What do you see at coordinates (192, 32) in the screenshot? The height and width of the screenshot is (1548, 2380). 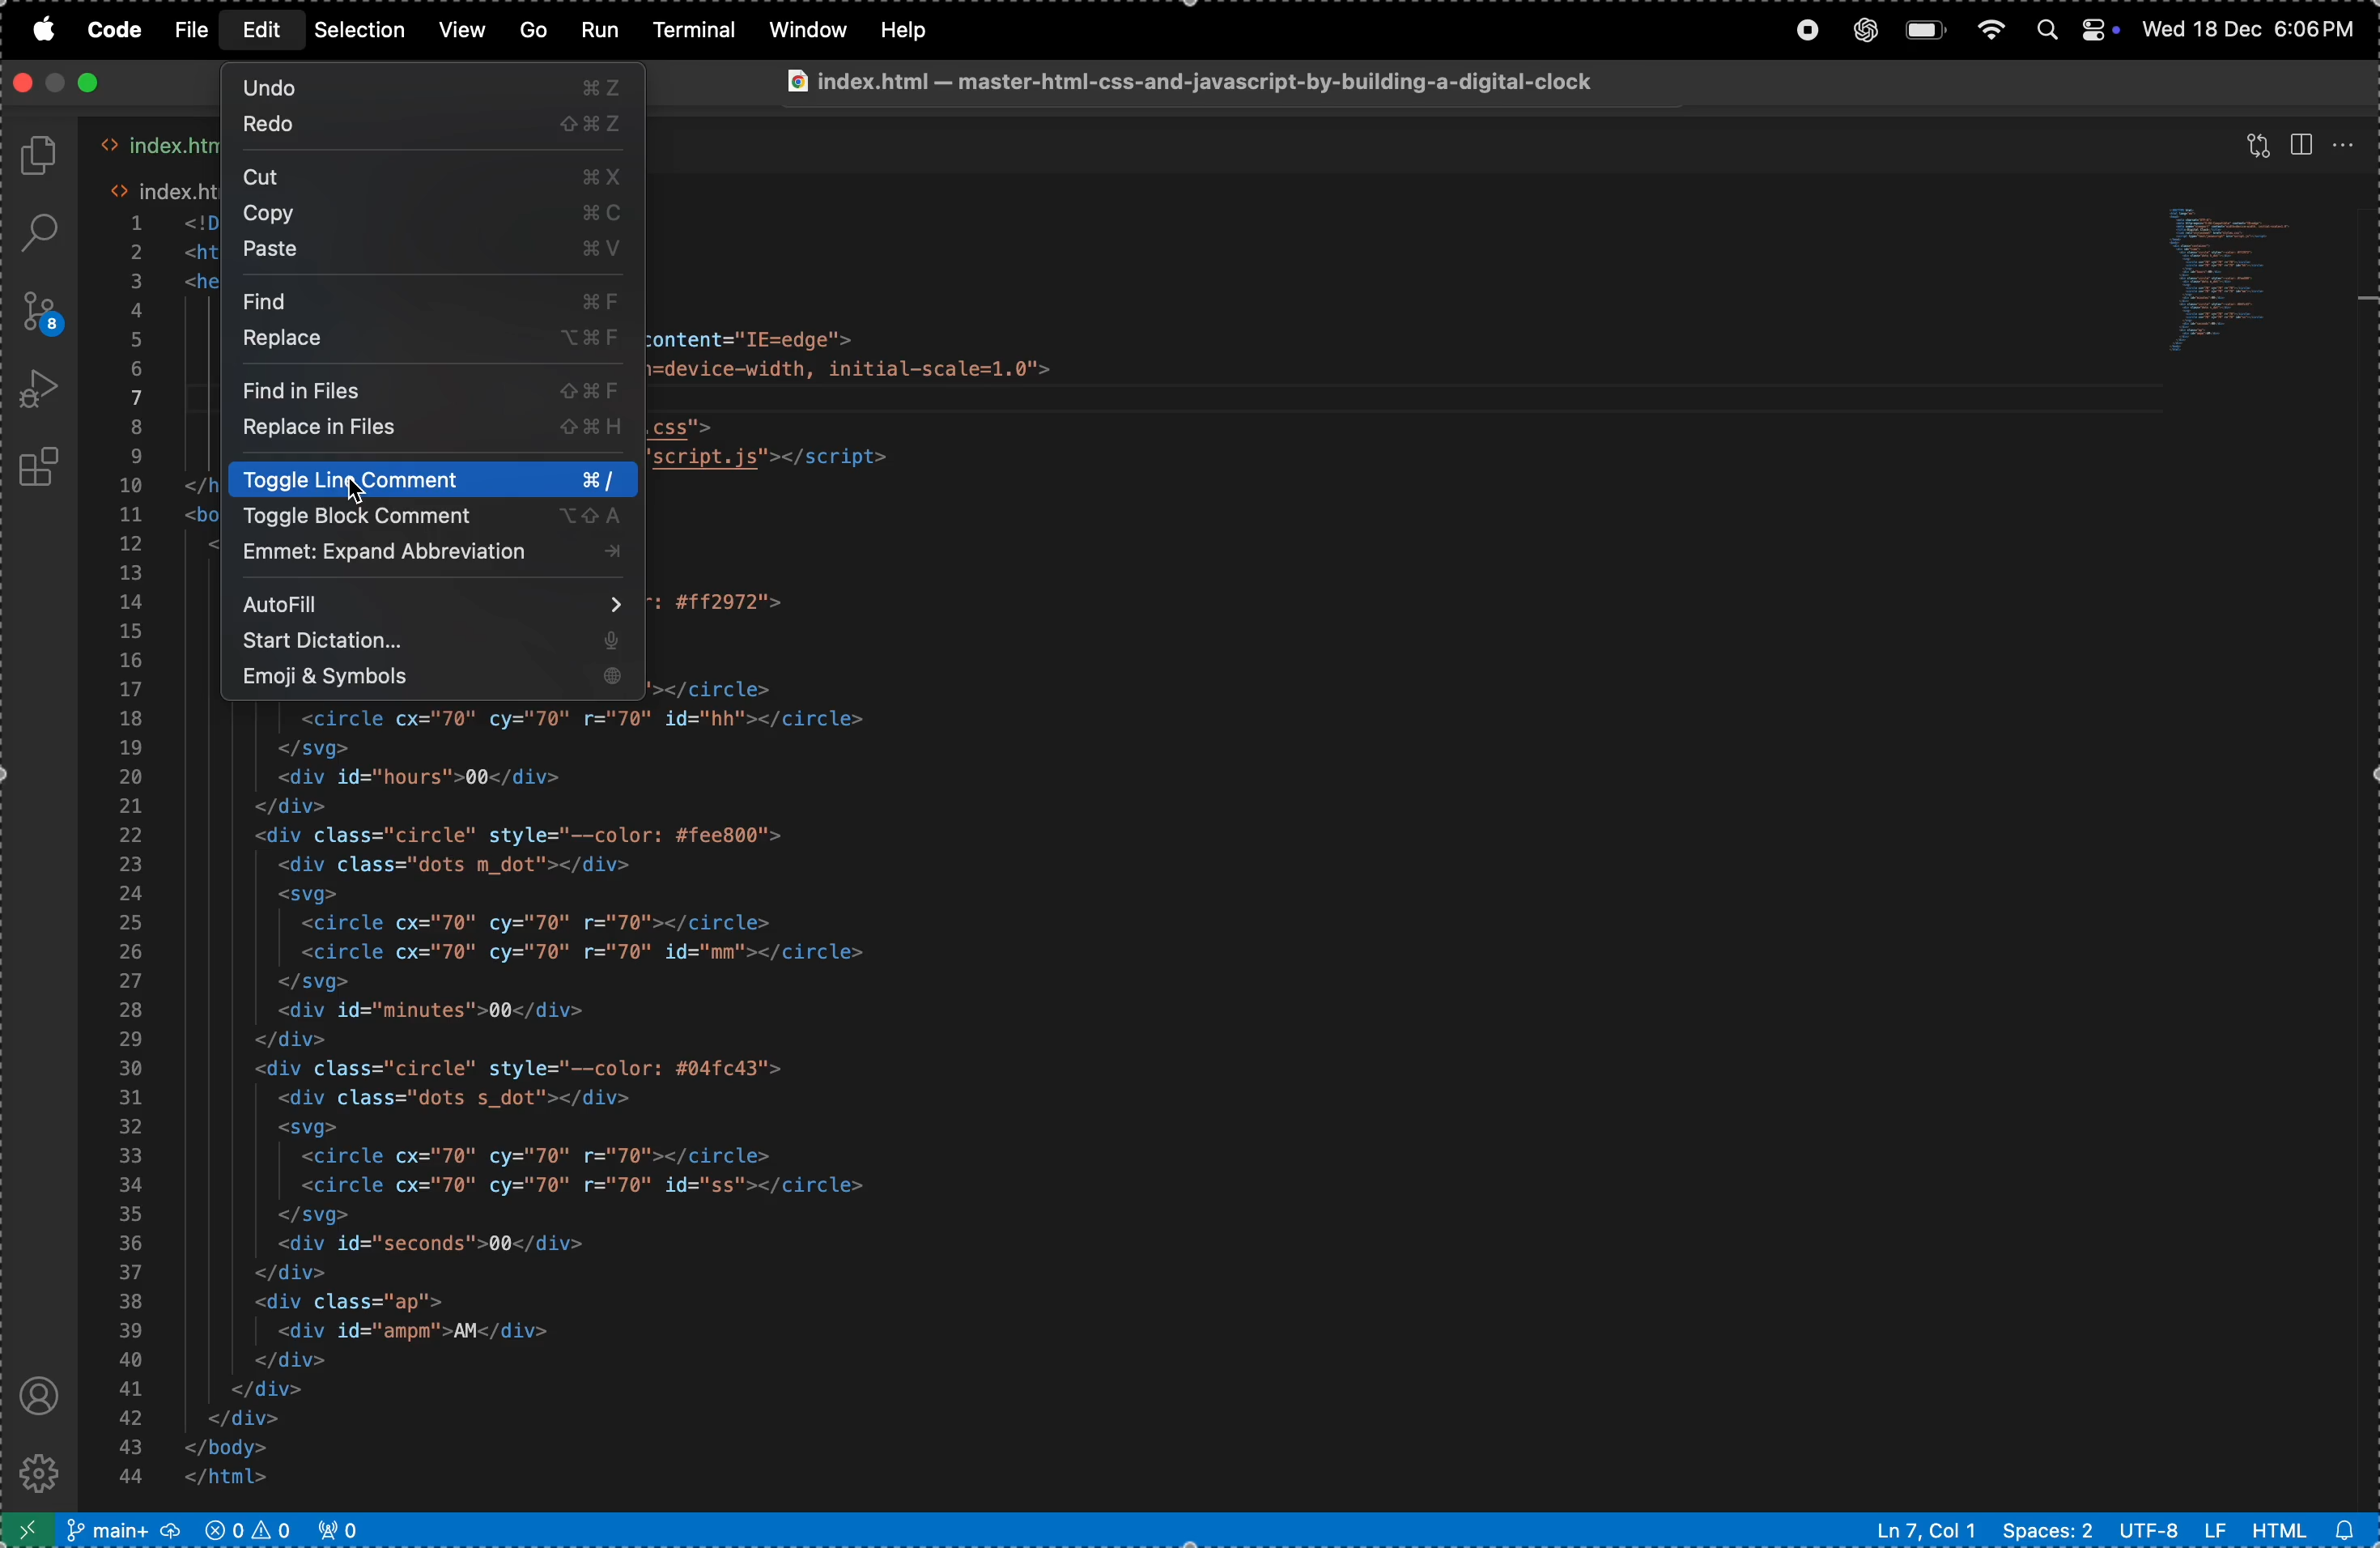 I see `file` at bounding box center [192, 32].